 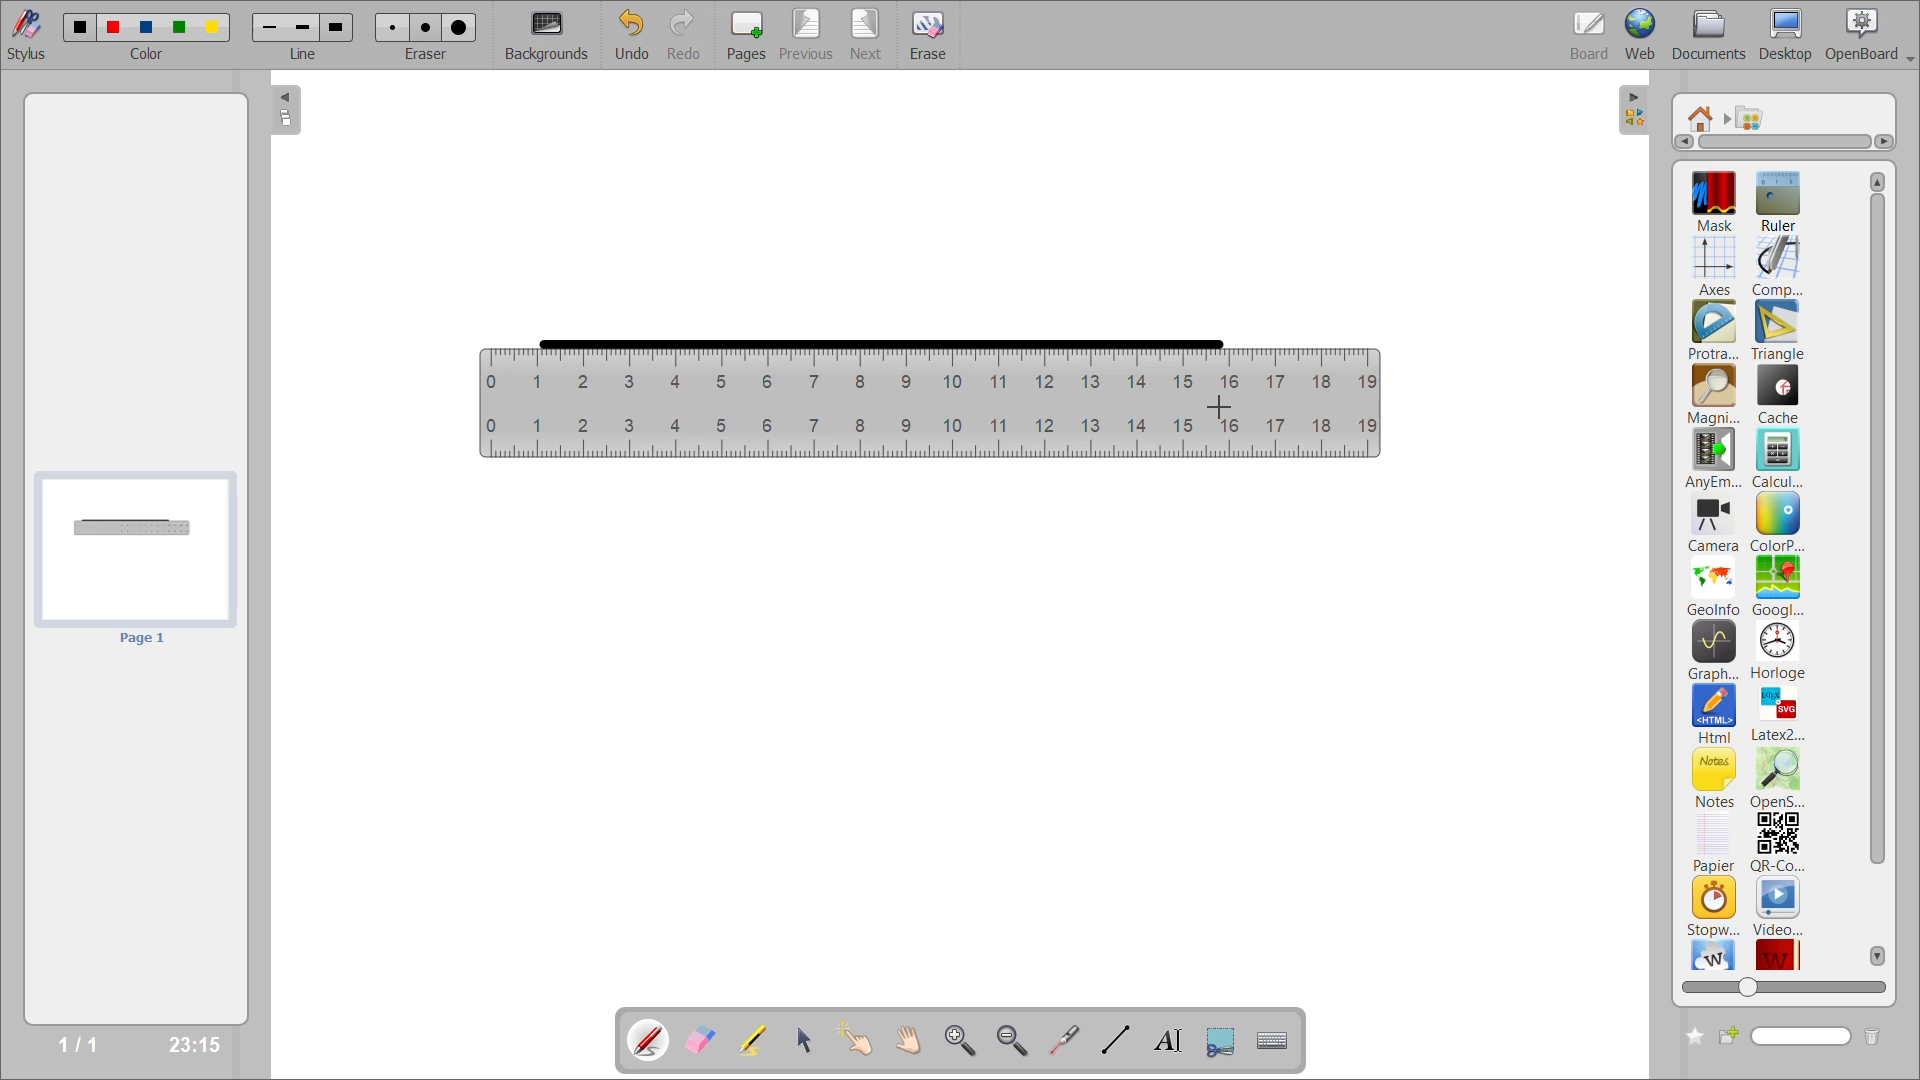 I want to click on annotate document, so click(x=645, y=1038).